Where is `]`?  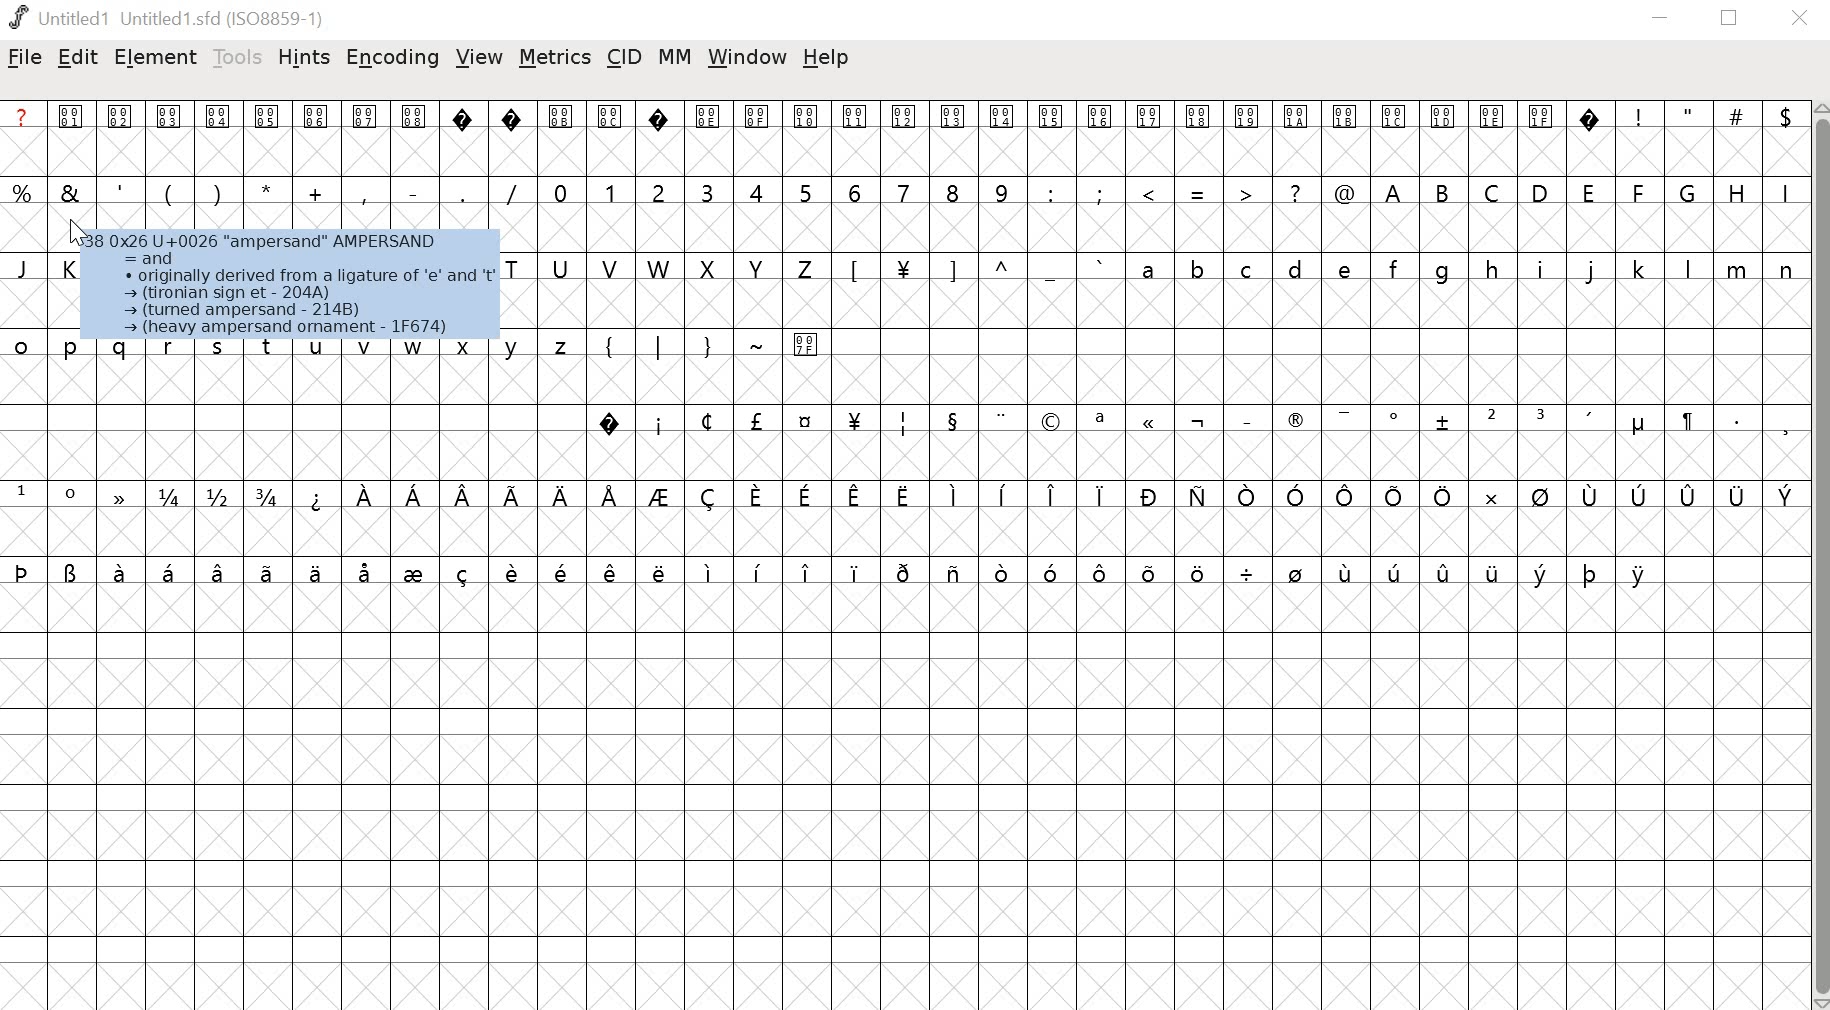 ] is located at coordinates (954, 268).